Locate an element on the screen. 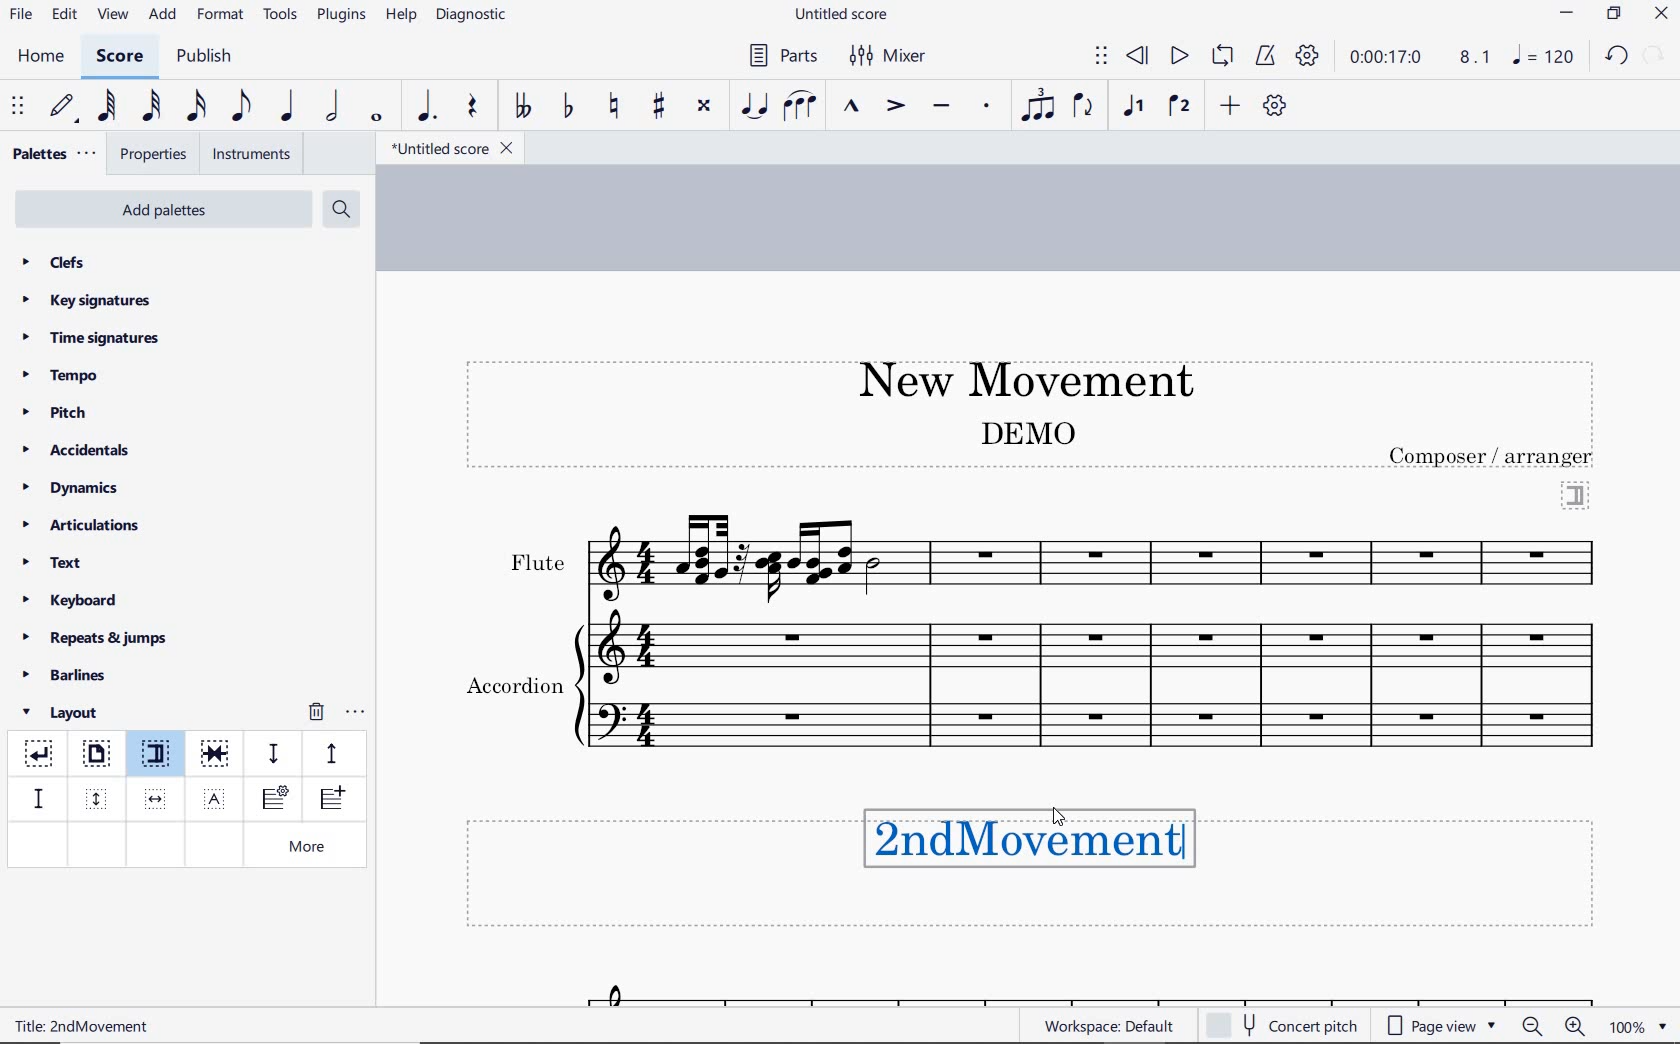 This screenshot has height=1044, width=1680. instruments is located at coordinates (248, 155).